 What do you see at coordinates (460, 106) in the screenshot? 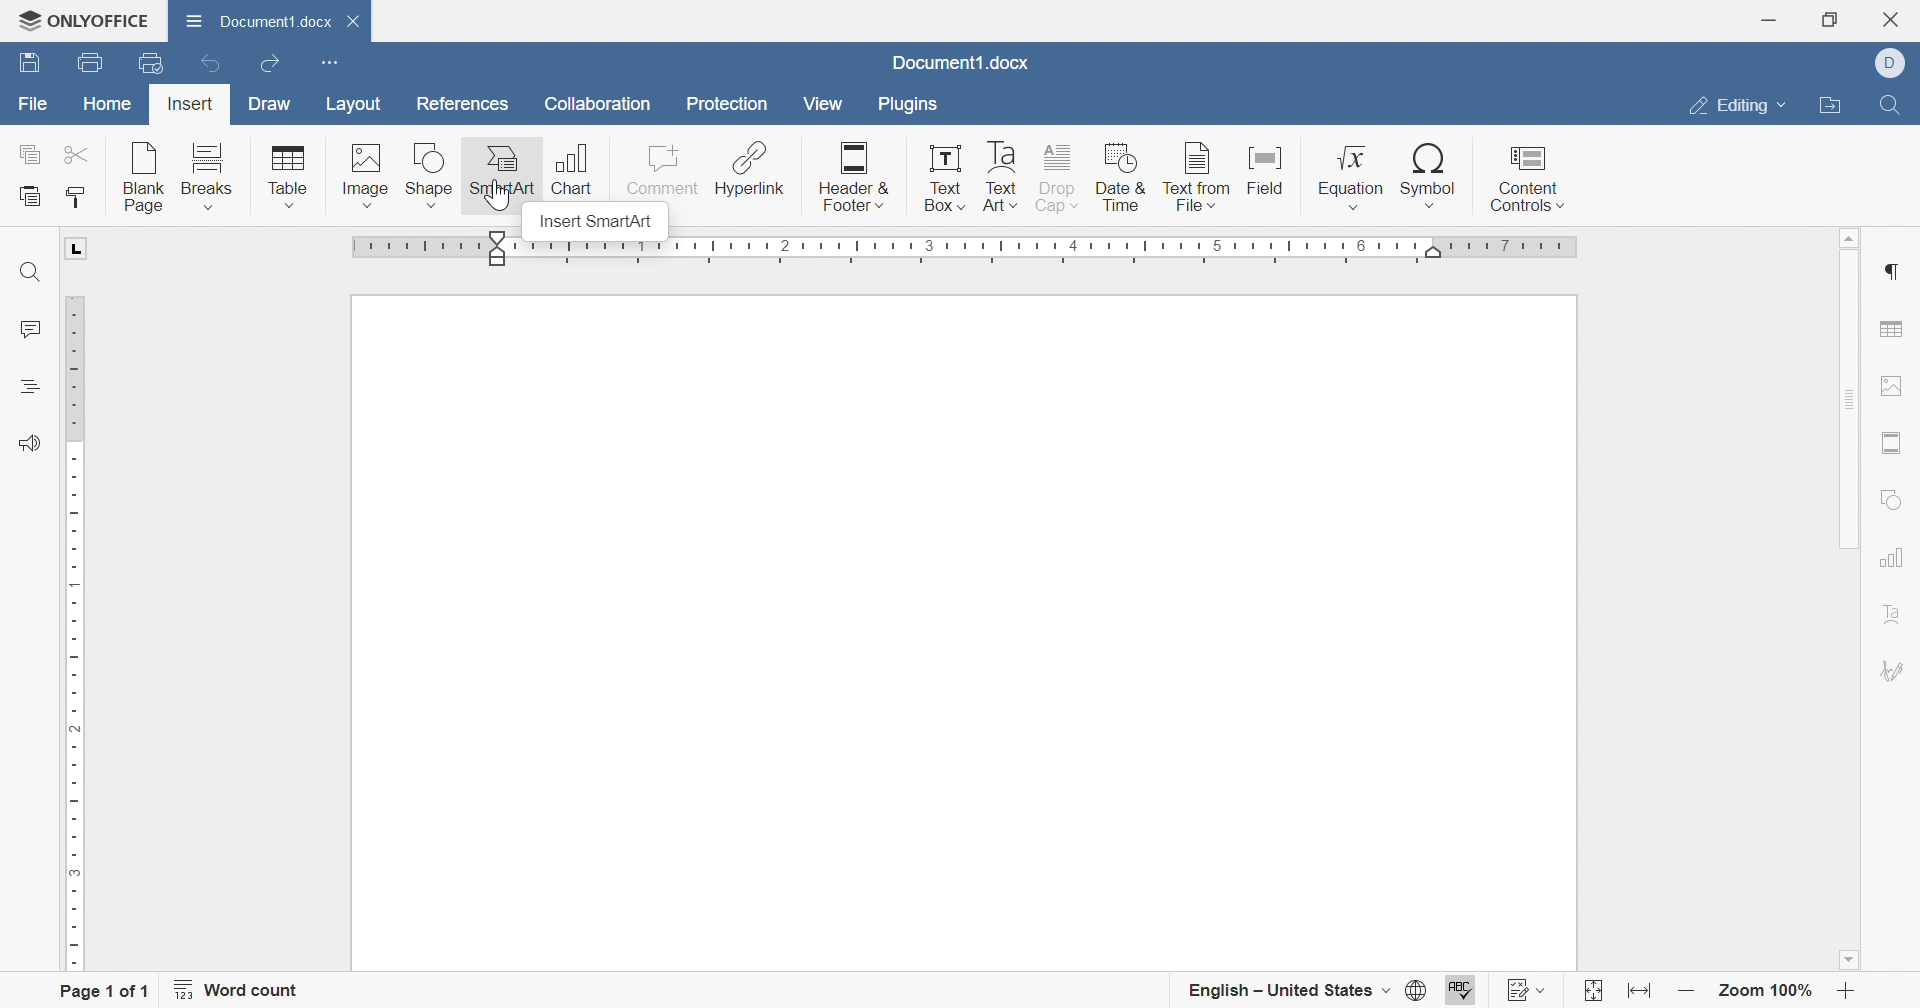
I see `References` at bounding box center [460, 106].